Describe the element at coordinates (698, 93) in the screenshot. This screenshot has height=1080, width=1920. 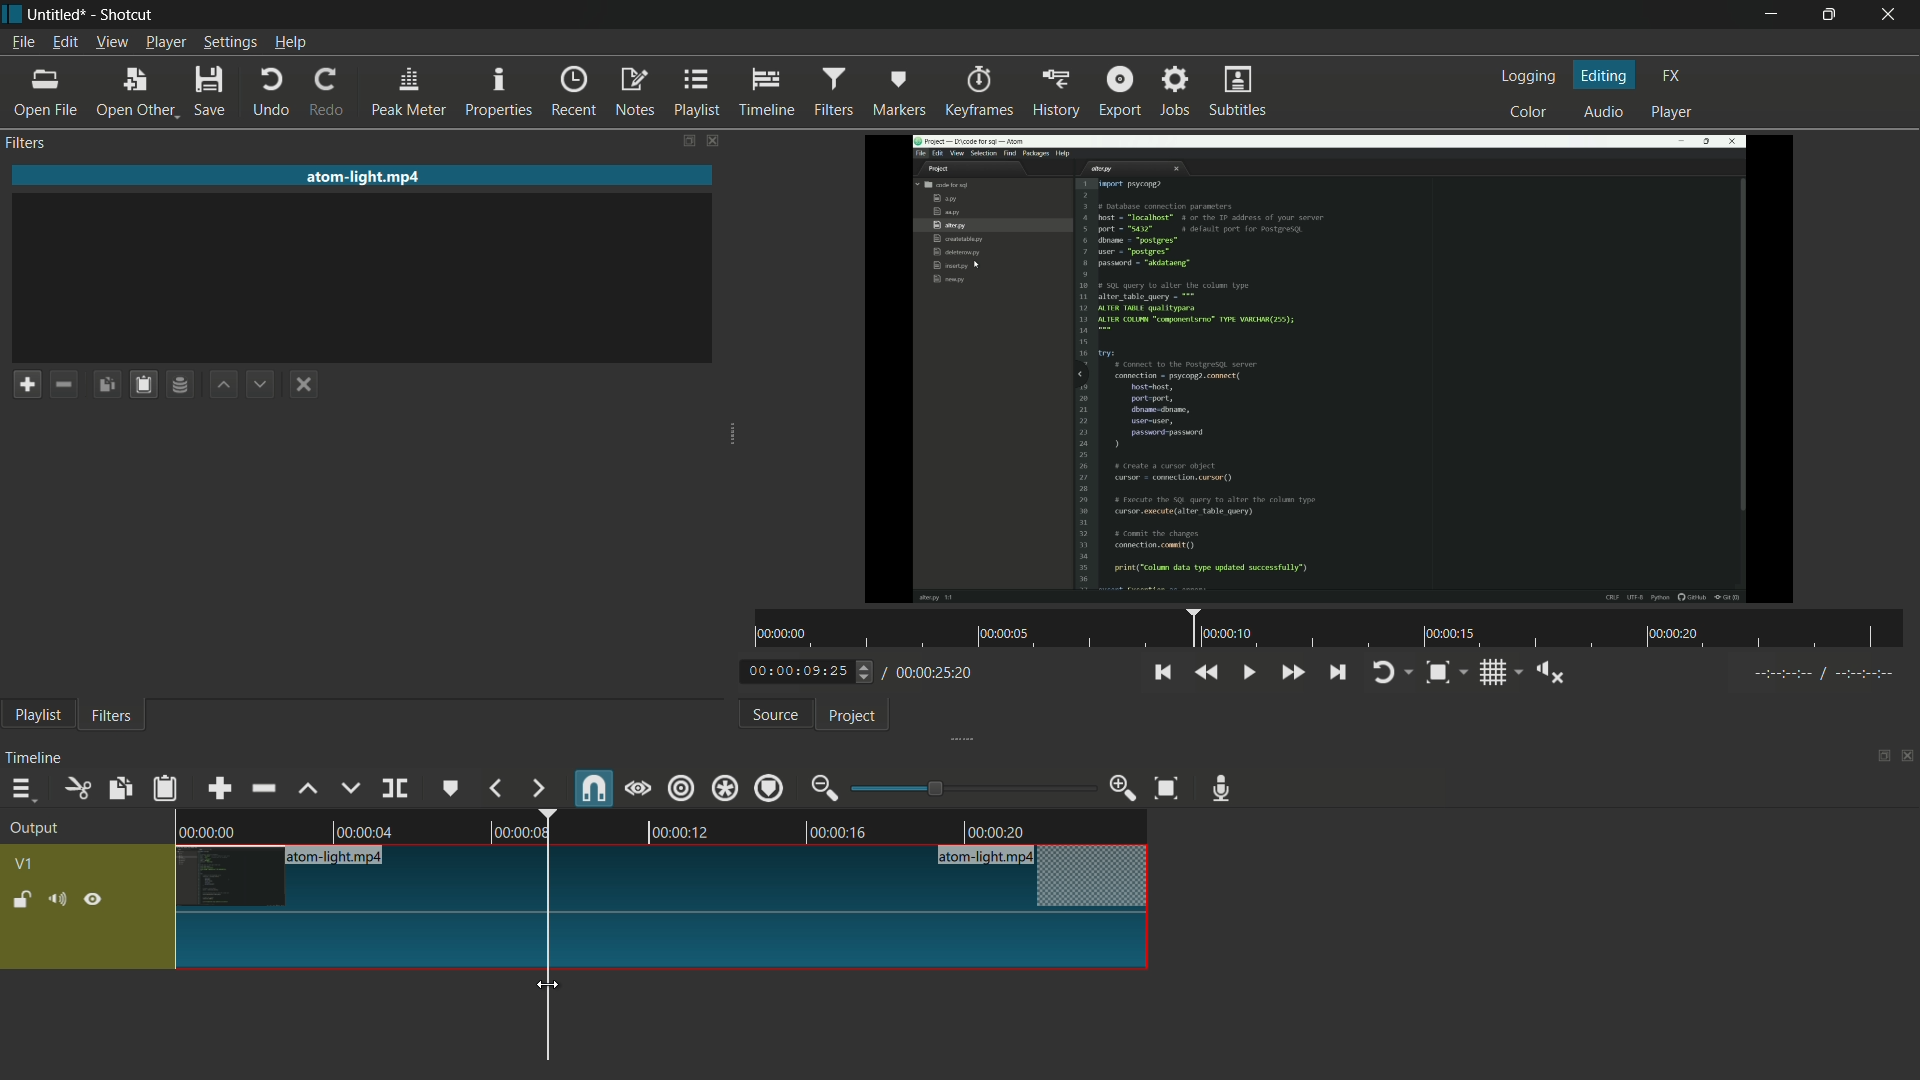
I see `playlist` at that location.